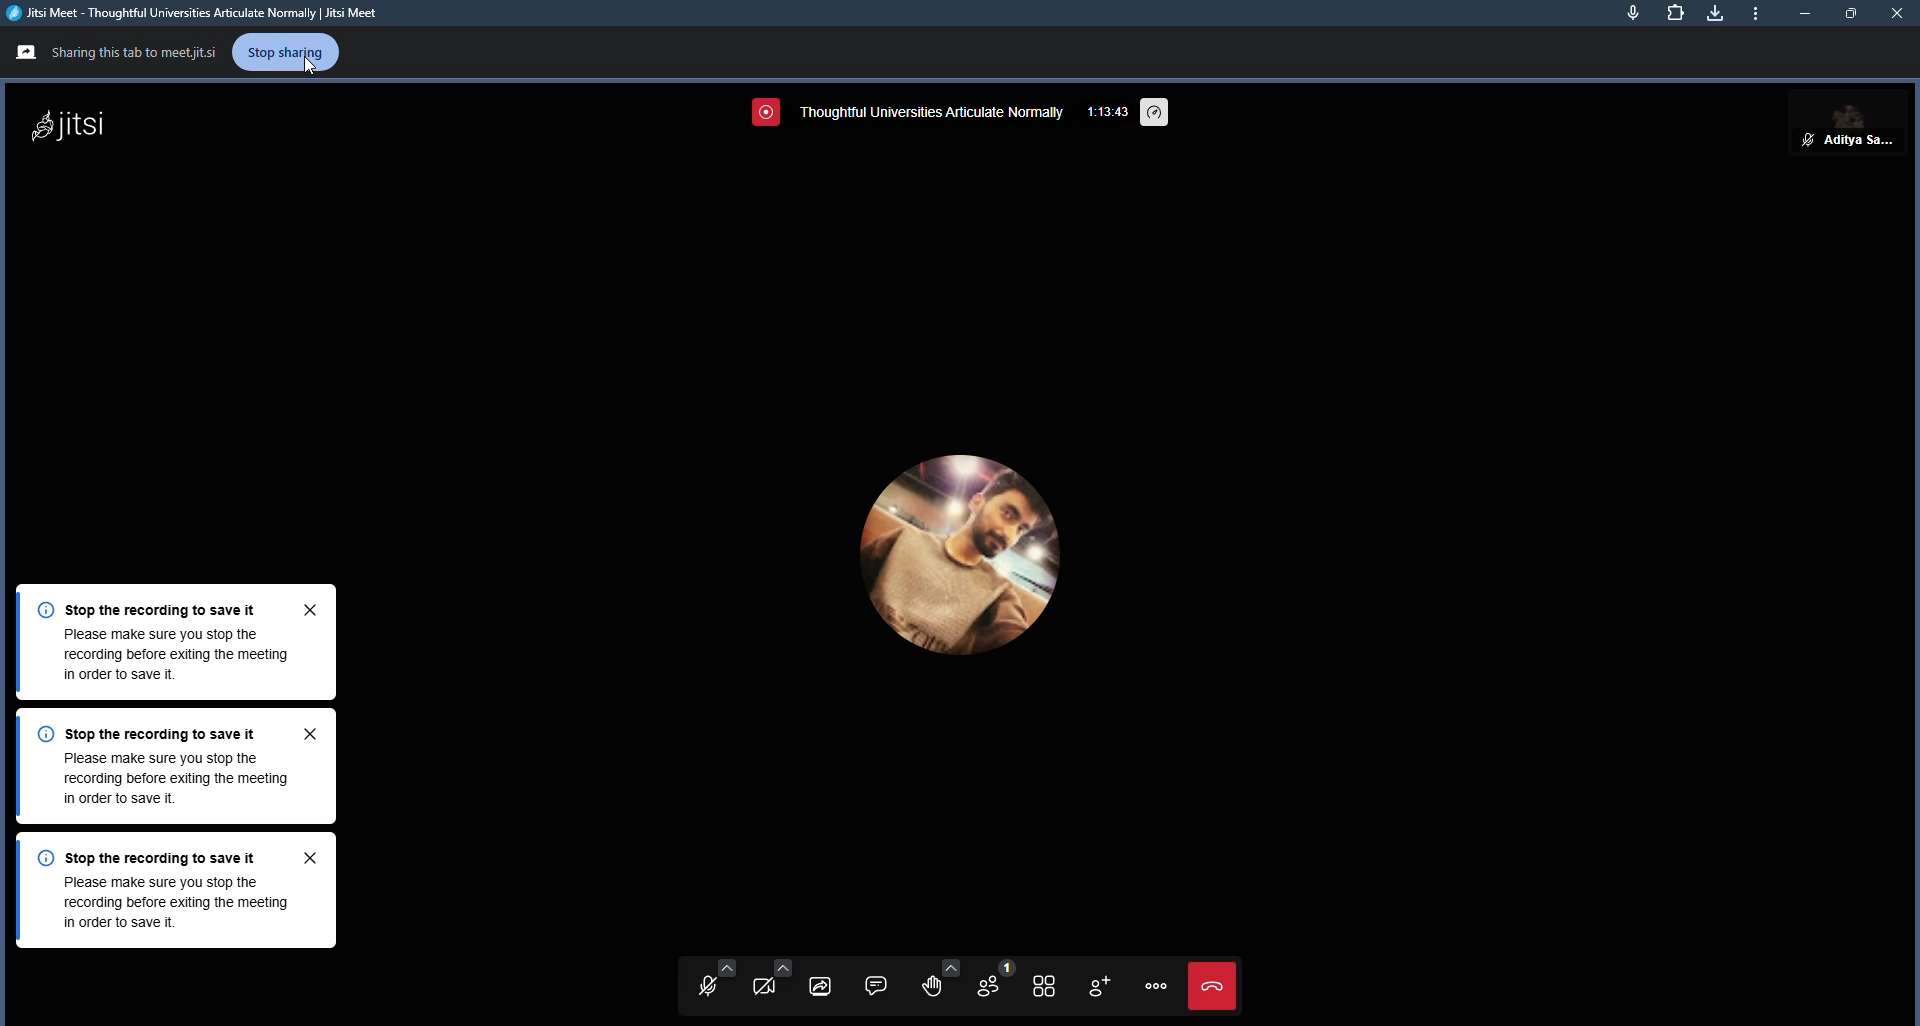 The image size is (1920, 1026). Describe the element at coordinates (1040, 983) in the screenshot. I see `toggle tile view` at that location.